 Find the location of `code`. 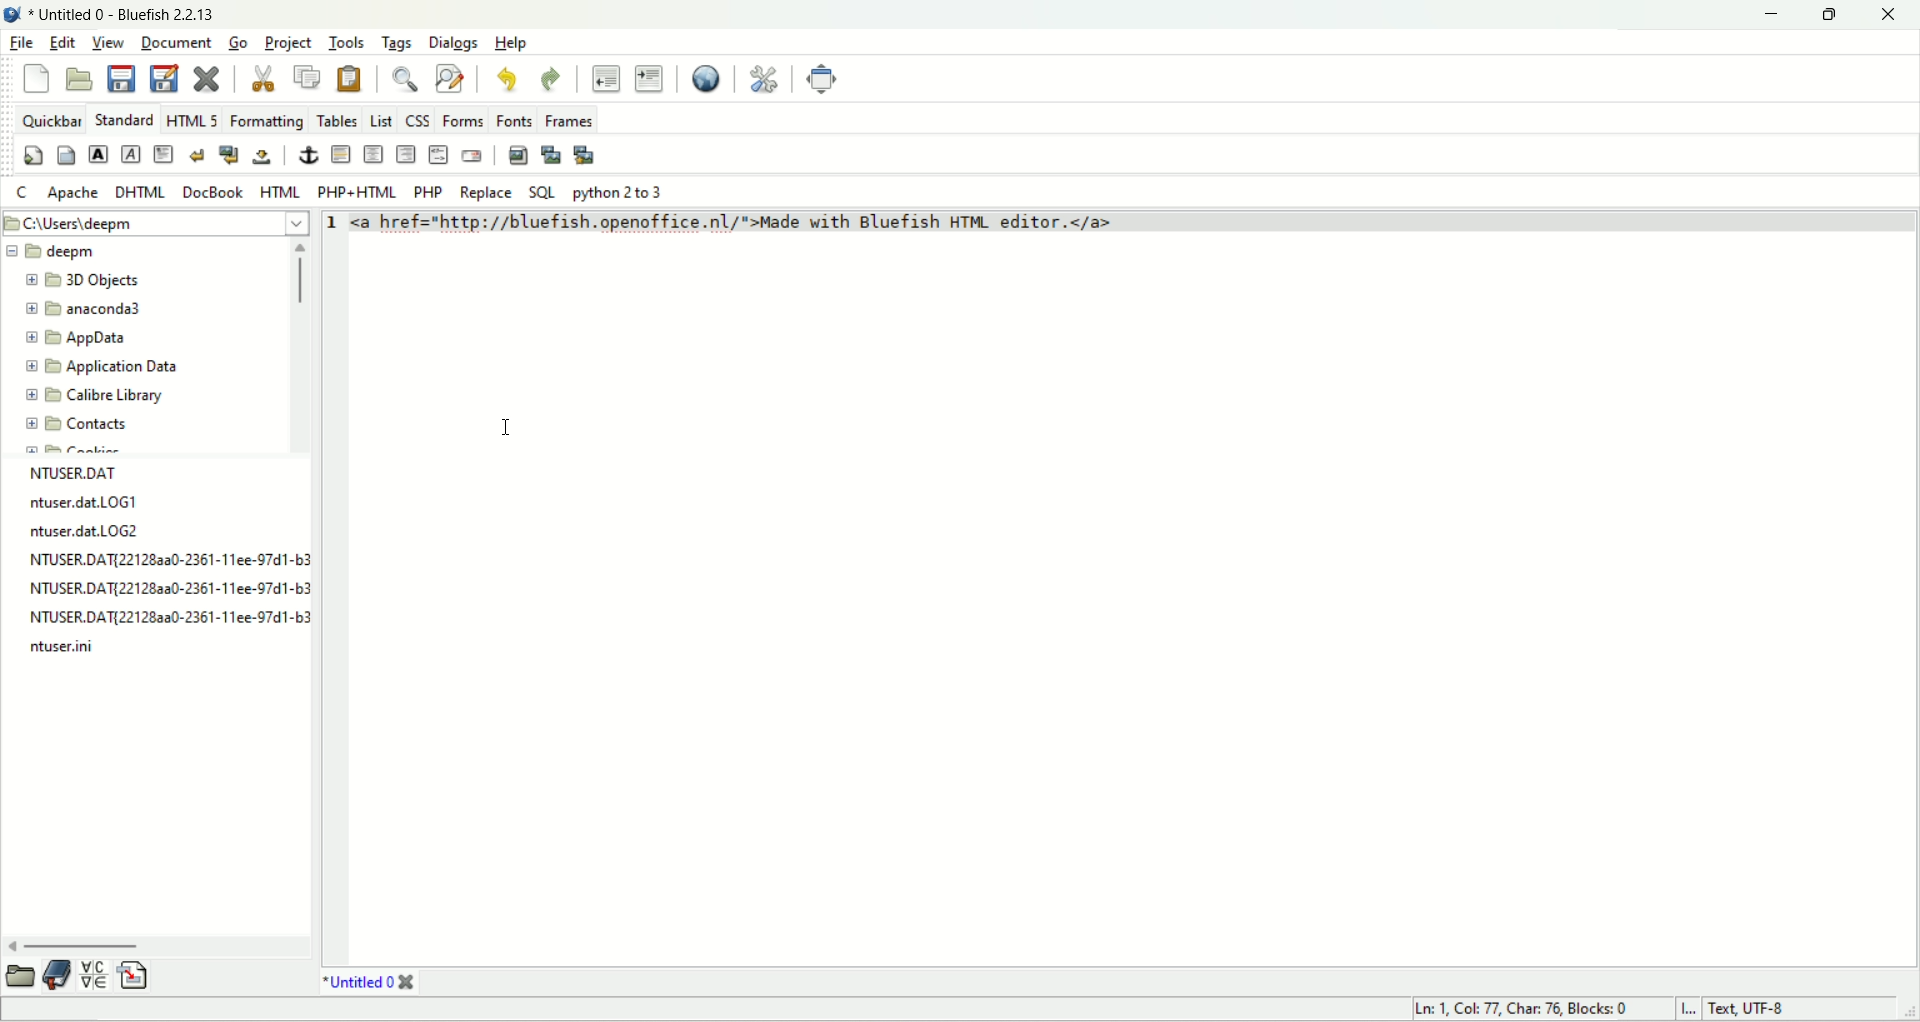

code is located at coordinates (734, 226).